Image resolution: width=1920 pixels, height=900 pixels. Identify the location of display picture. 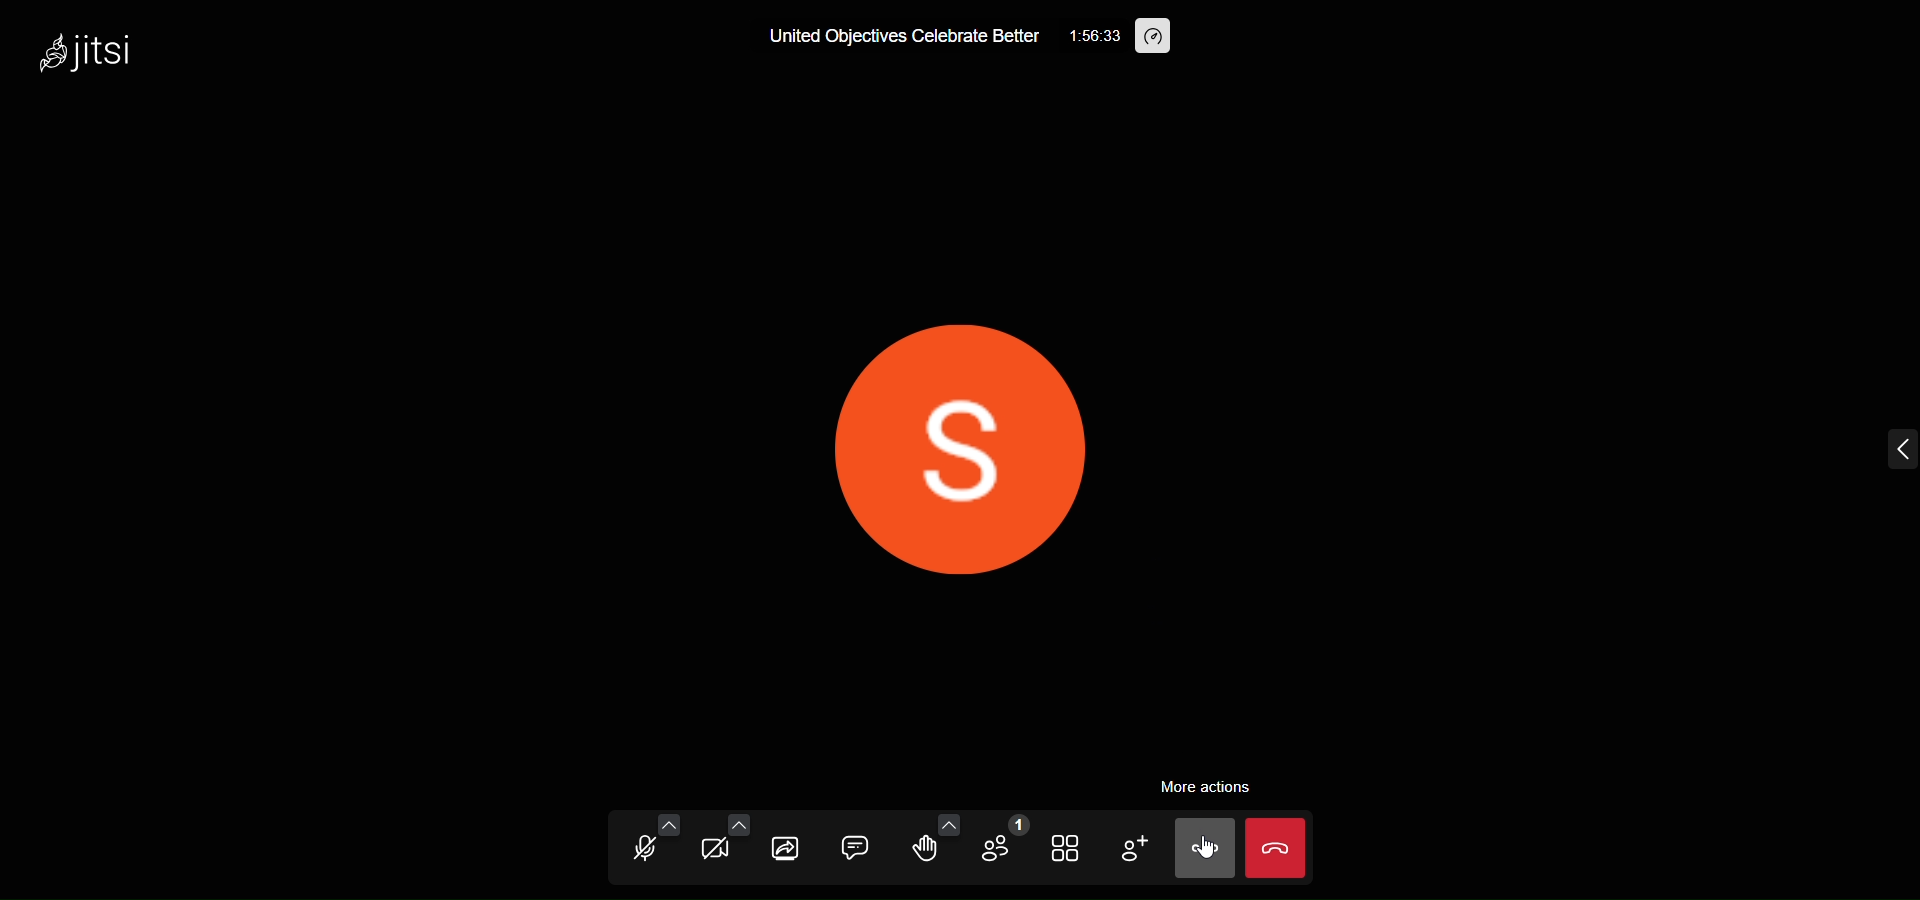
(967, 436).